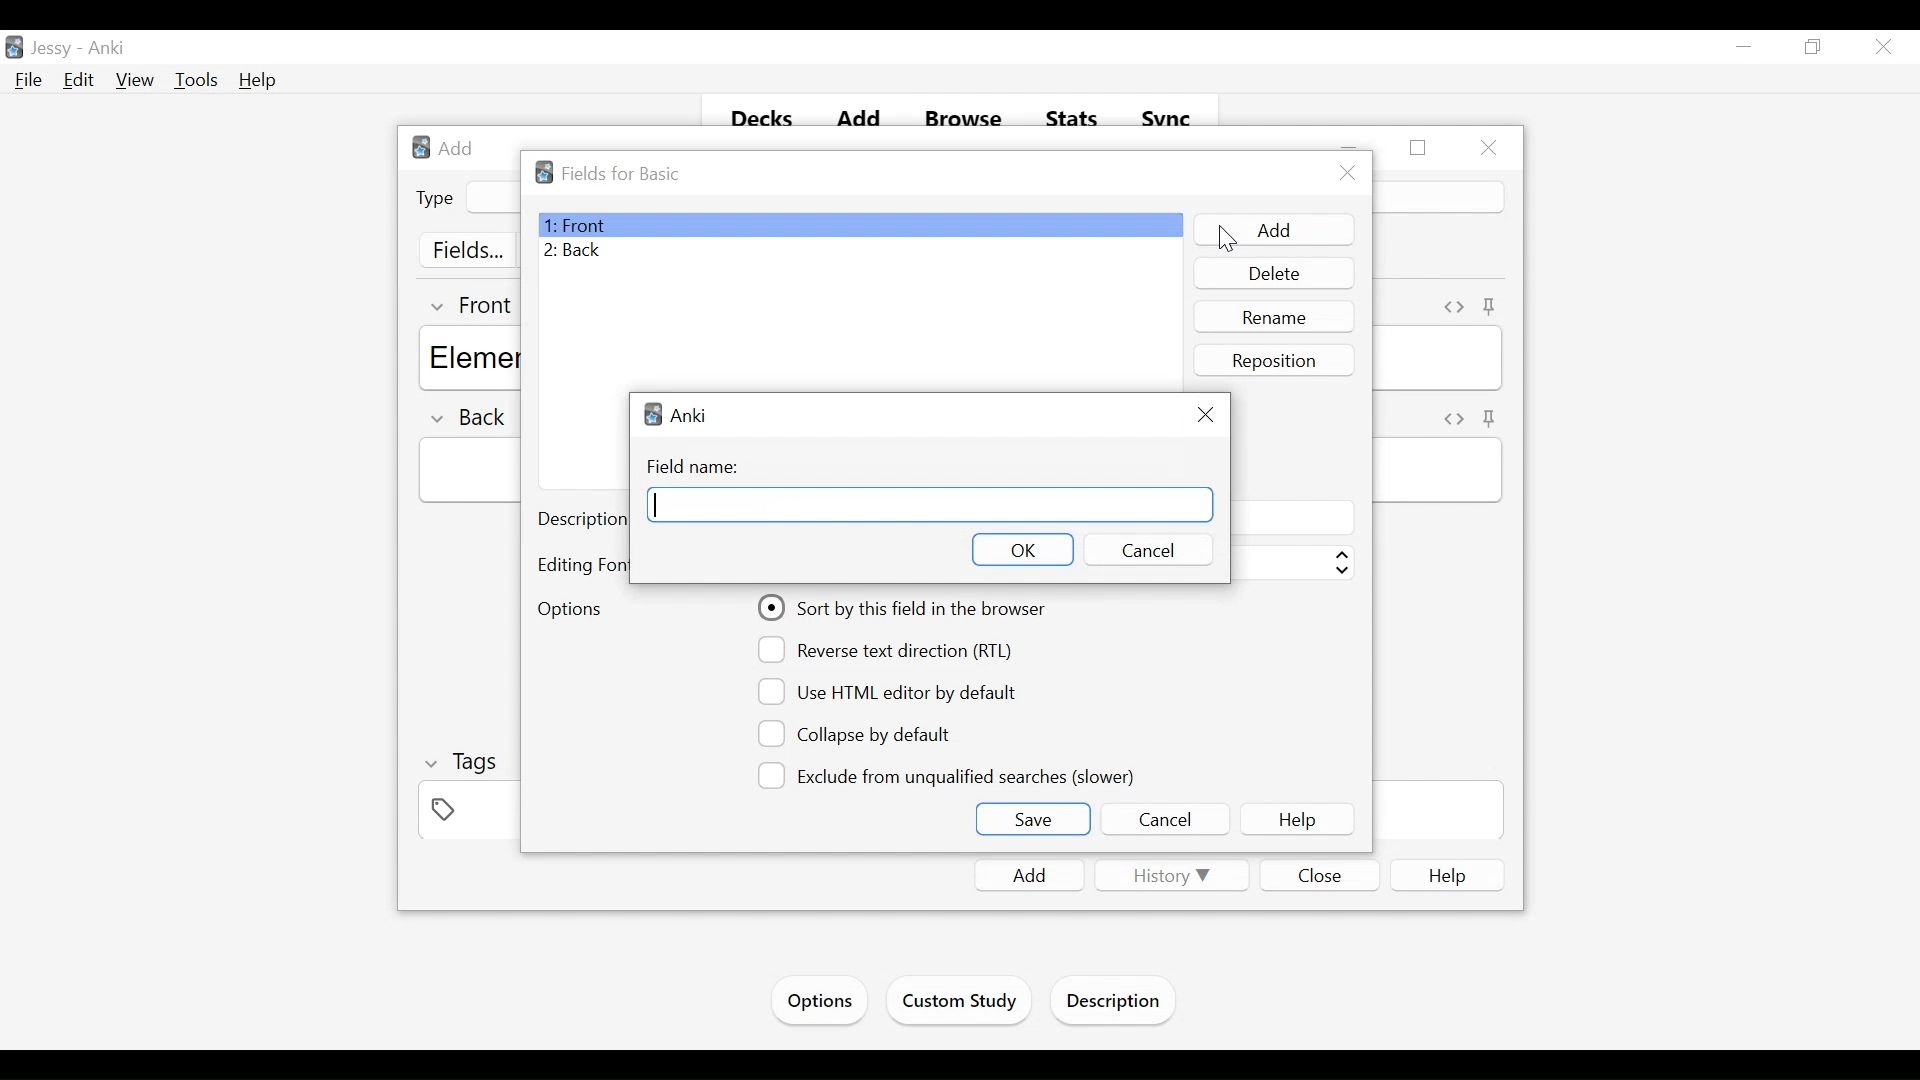  Describe the element at coordinates (931, 505) in the screenshot. I see `Field` at that location.